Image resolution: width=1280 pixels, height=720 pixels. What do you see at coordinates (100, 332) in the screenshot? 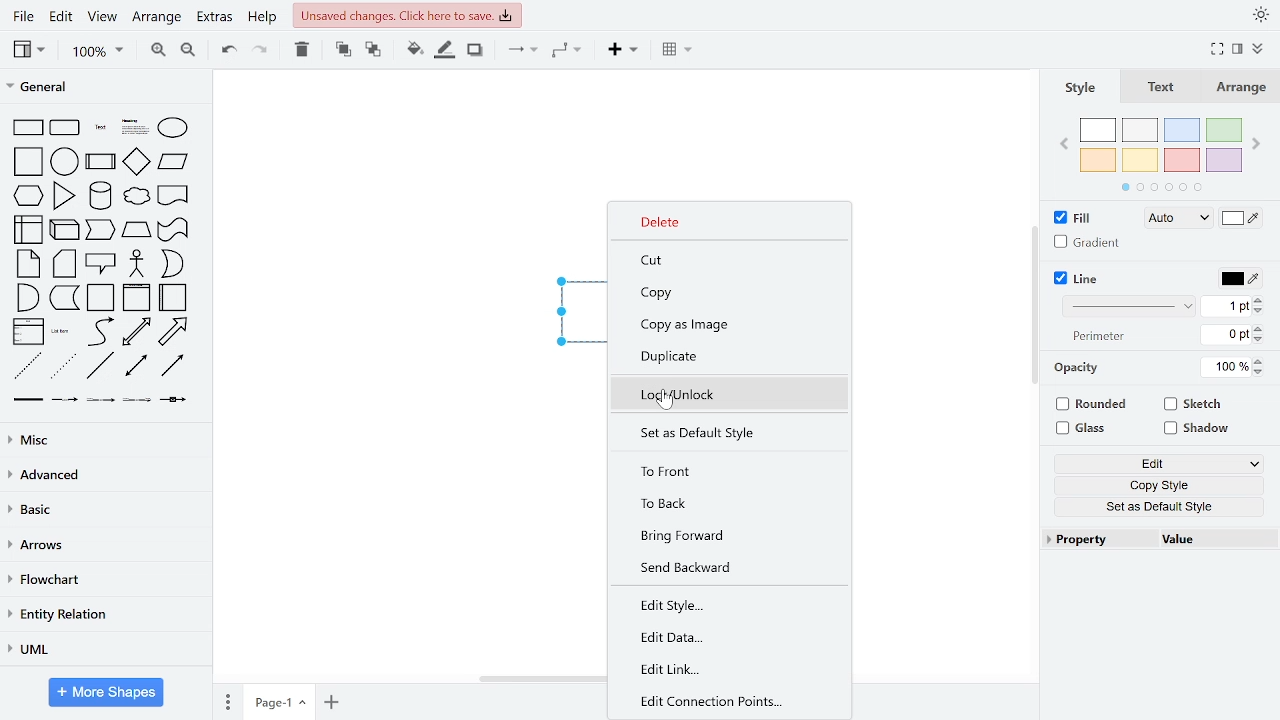
I see `curve` at bounding box center [100, 332].